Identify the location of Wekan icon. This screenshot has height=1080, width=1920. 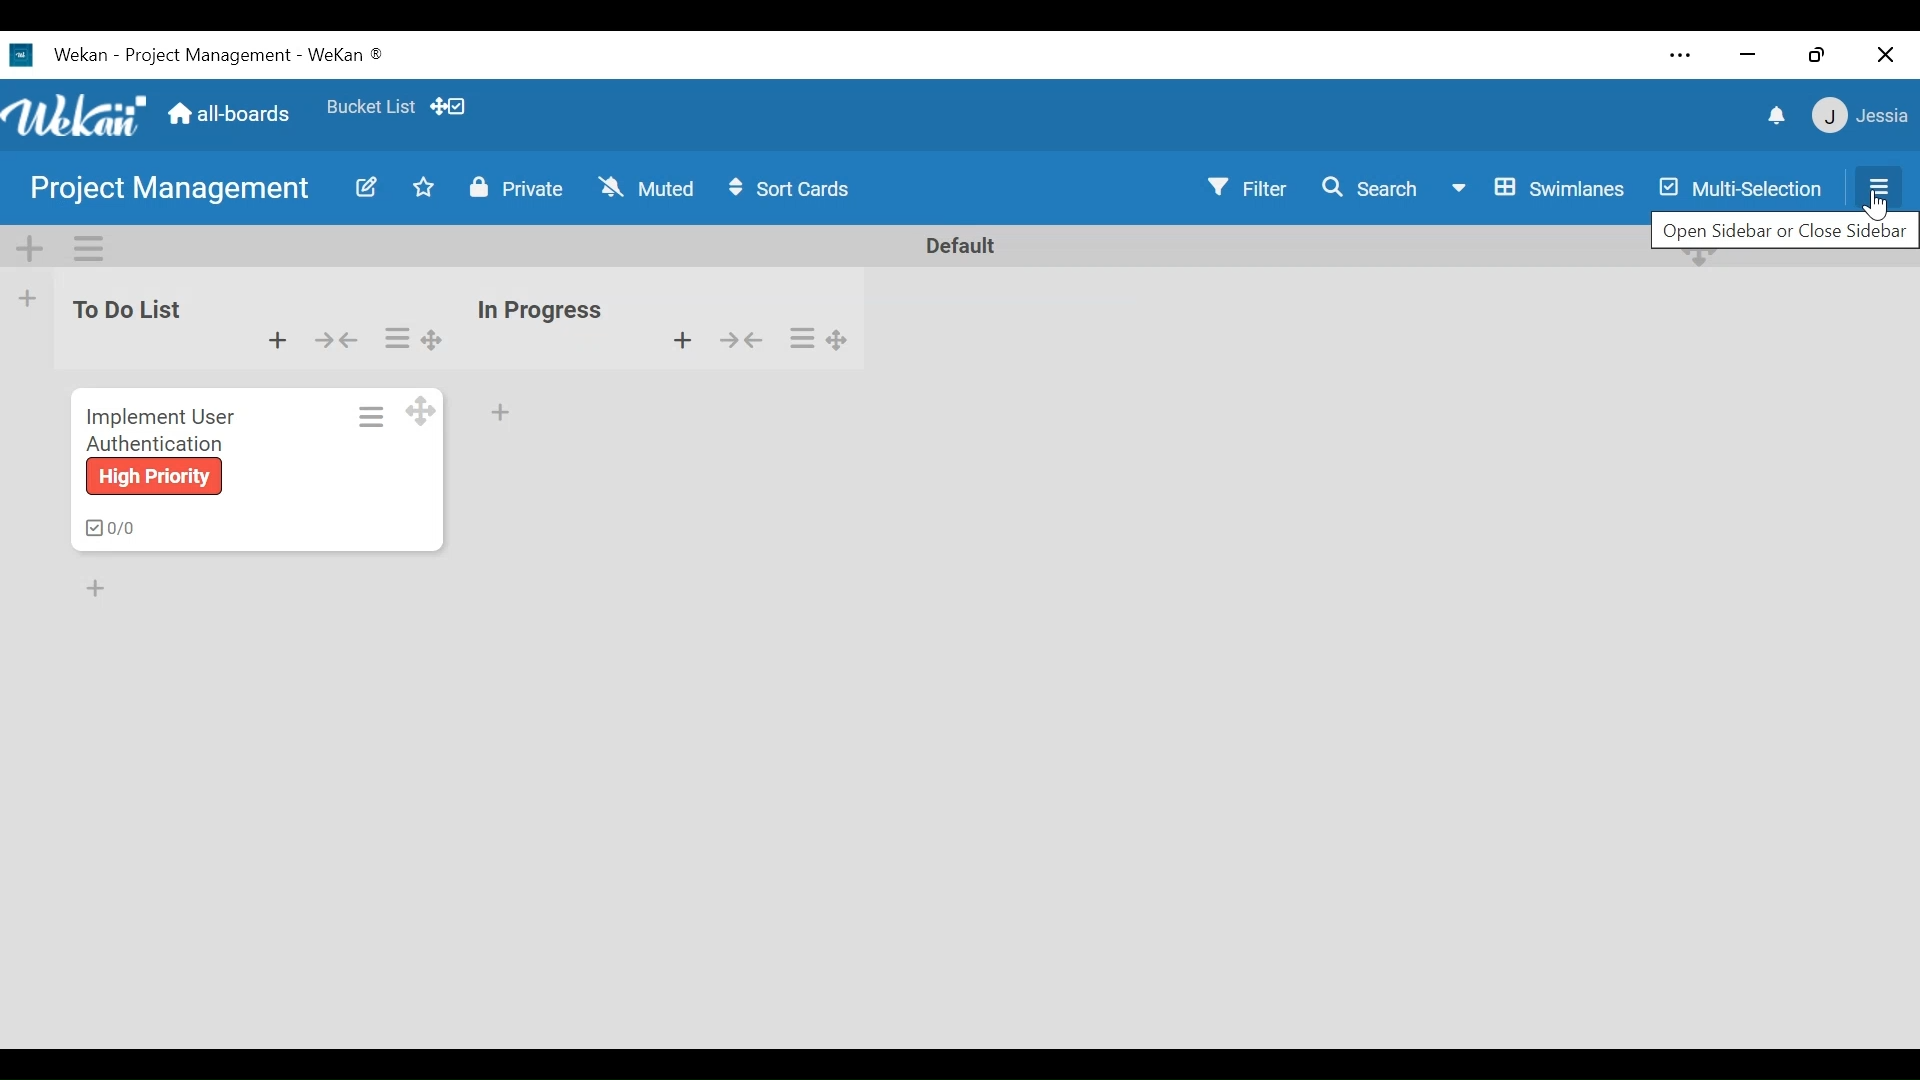
(25, 55).